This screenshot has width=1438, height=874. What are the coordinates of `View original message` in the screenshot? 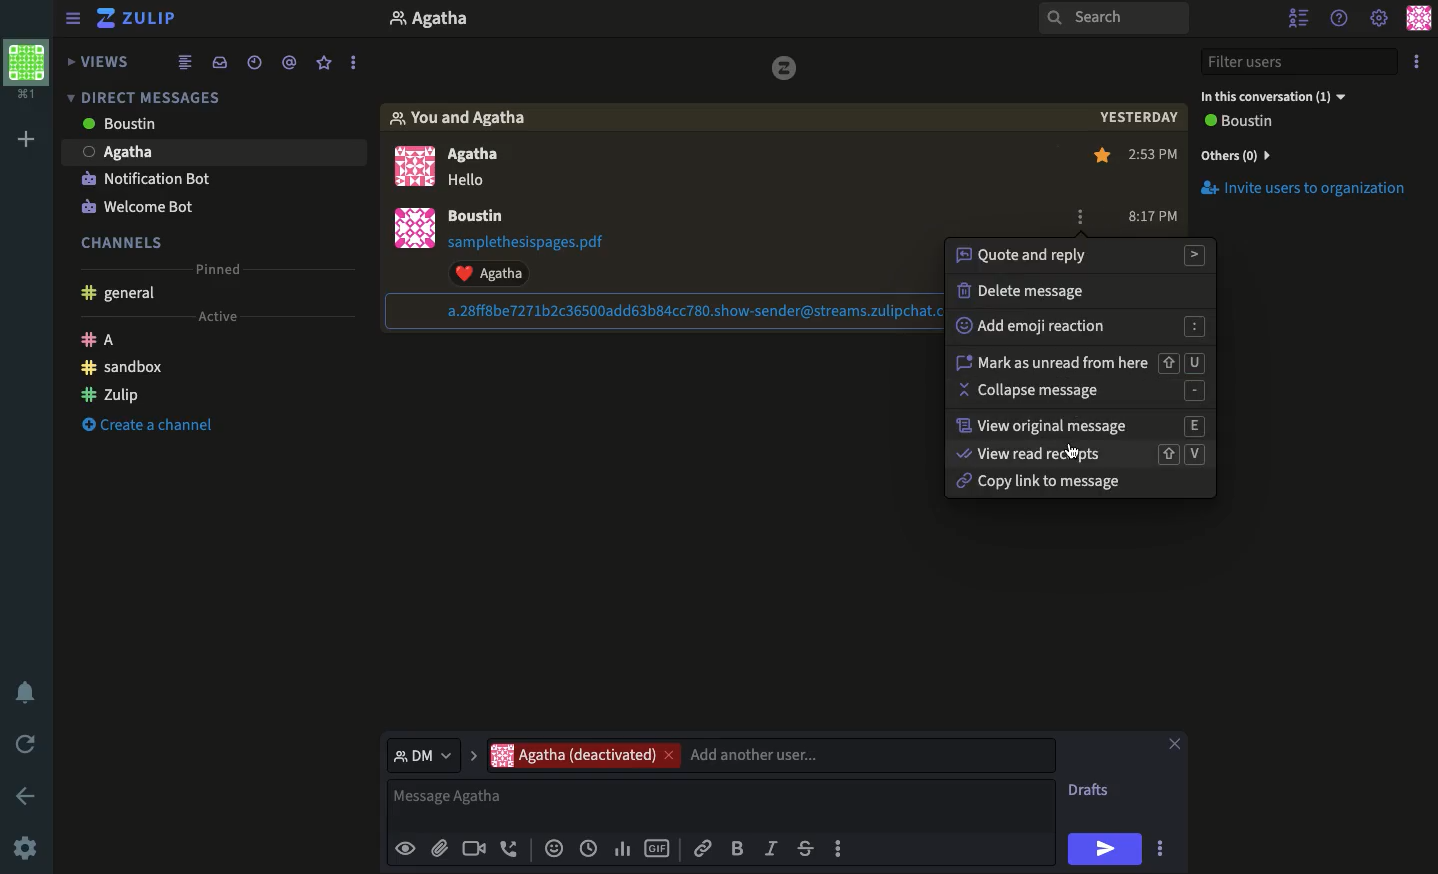 It's located at (1087, 421).